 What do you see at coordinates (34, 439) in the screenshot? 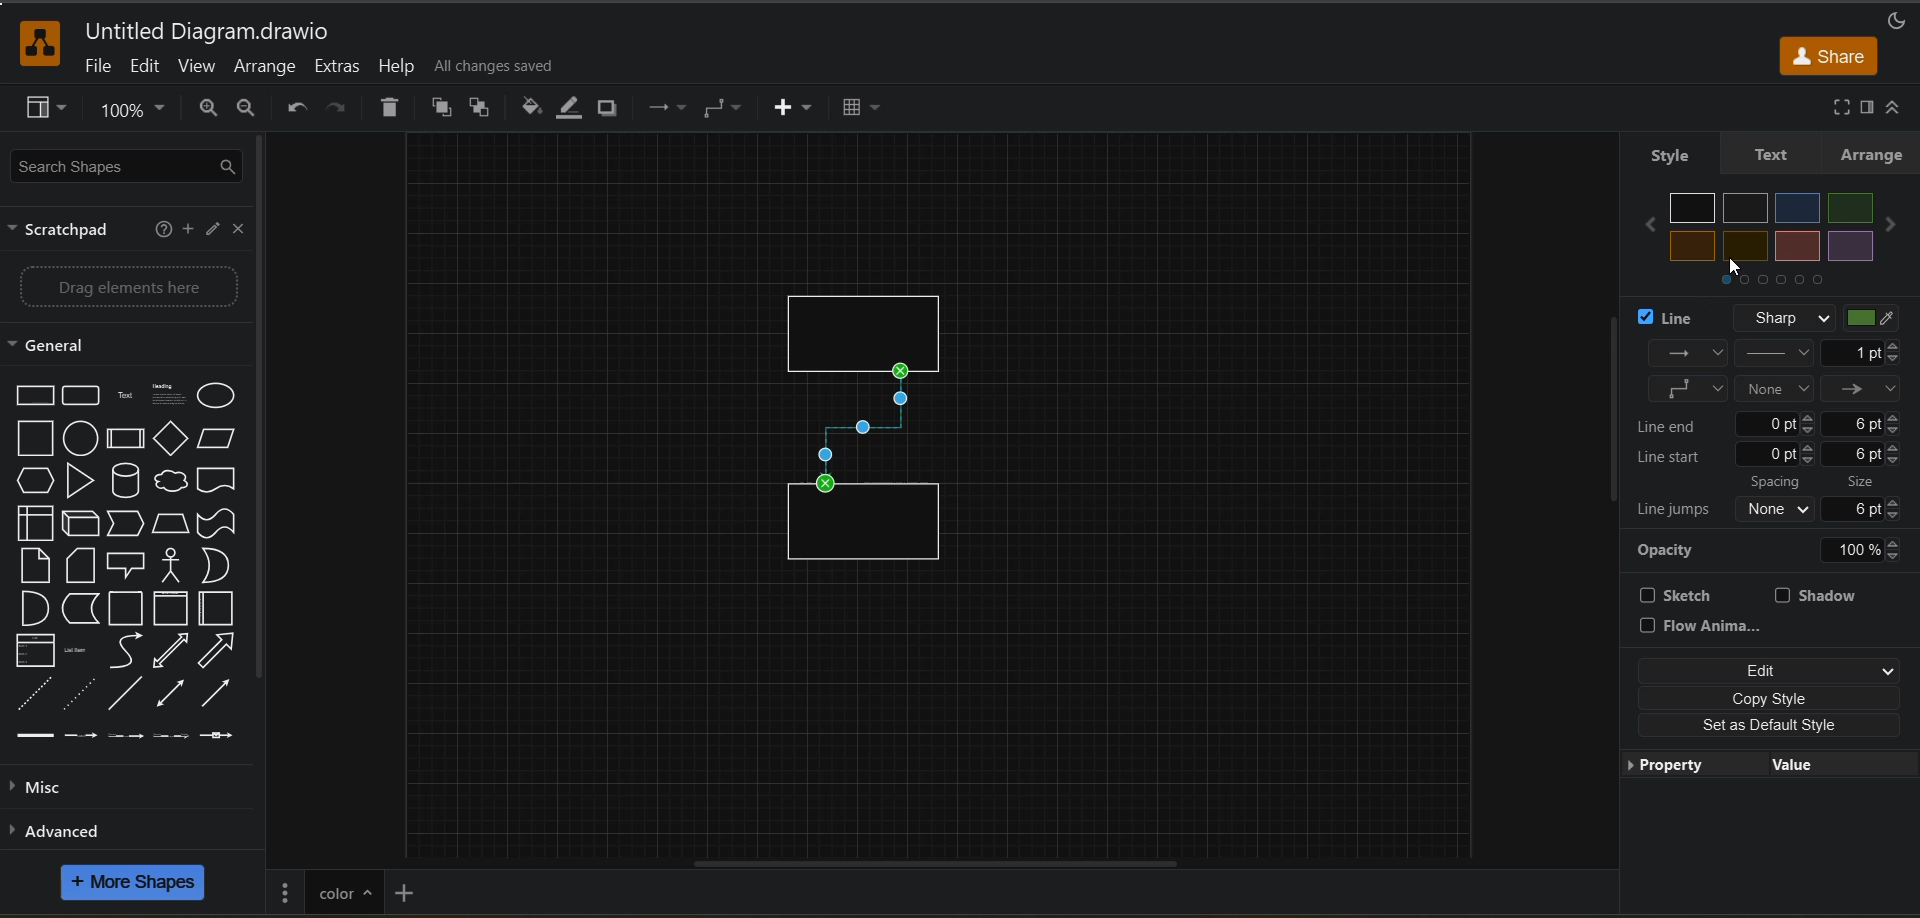
I see `Square` at bounding box center [34, 439].